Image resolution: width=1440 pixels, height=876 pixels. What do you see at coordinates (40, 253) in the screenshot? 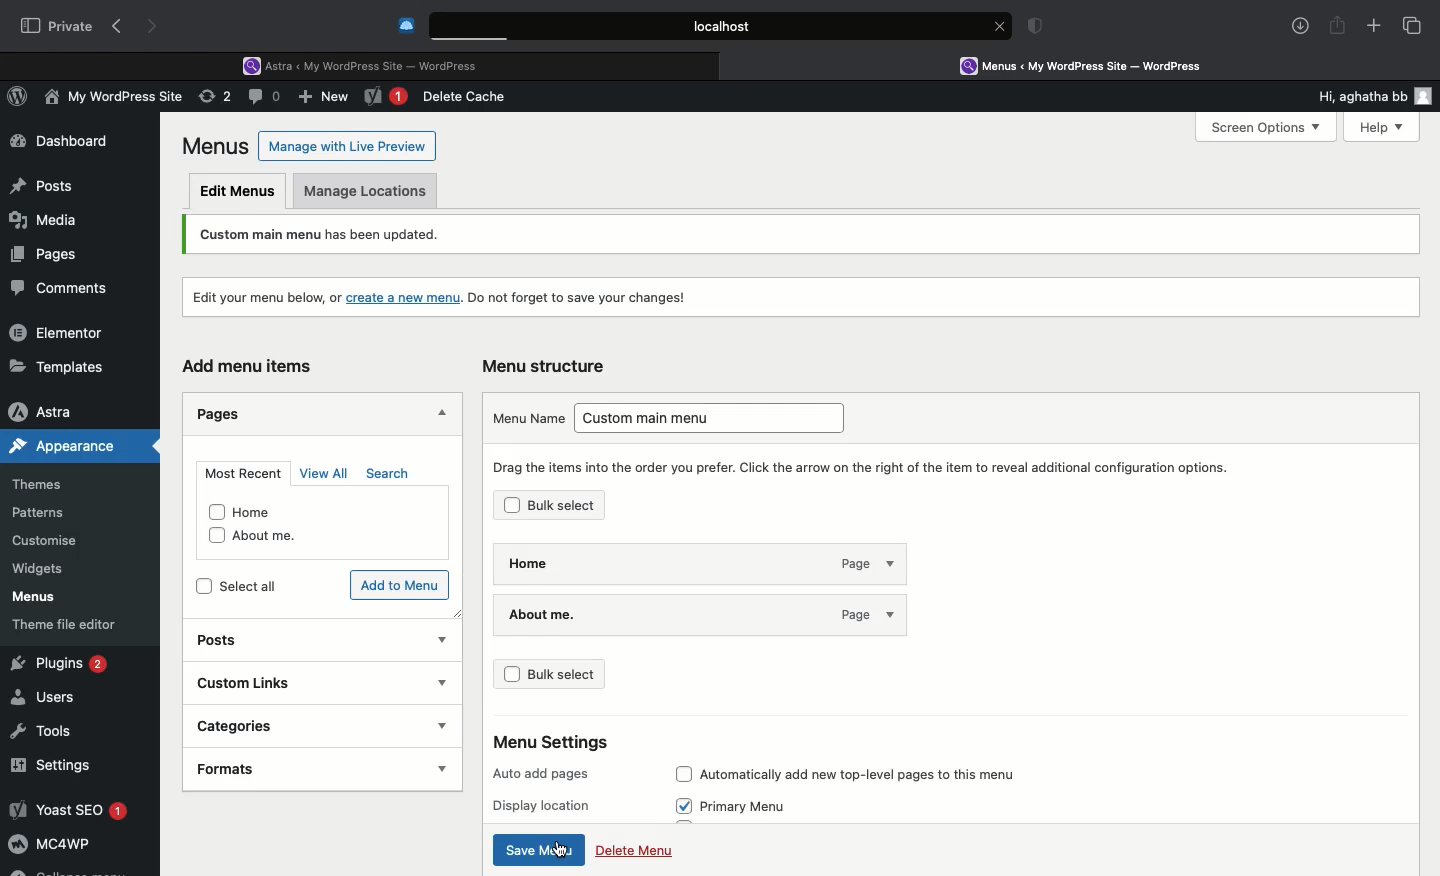
I see `Pages` at bounding box center [40, 253].